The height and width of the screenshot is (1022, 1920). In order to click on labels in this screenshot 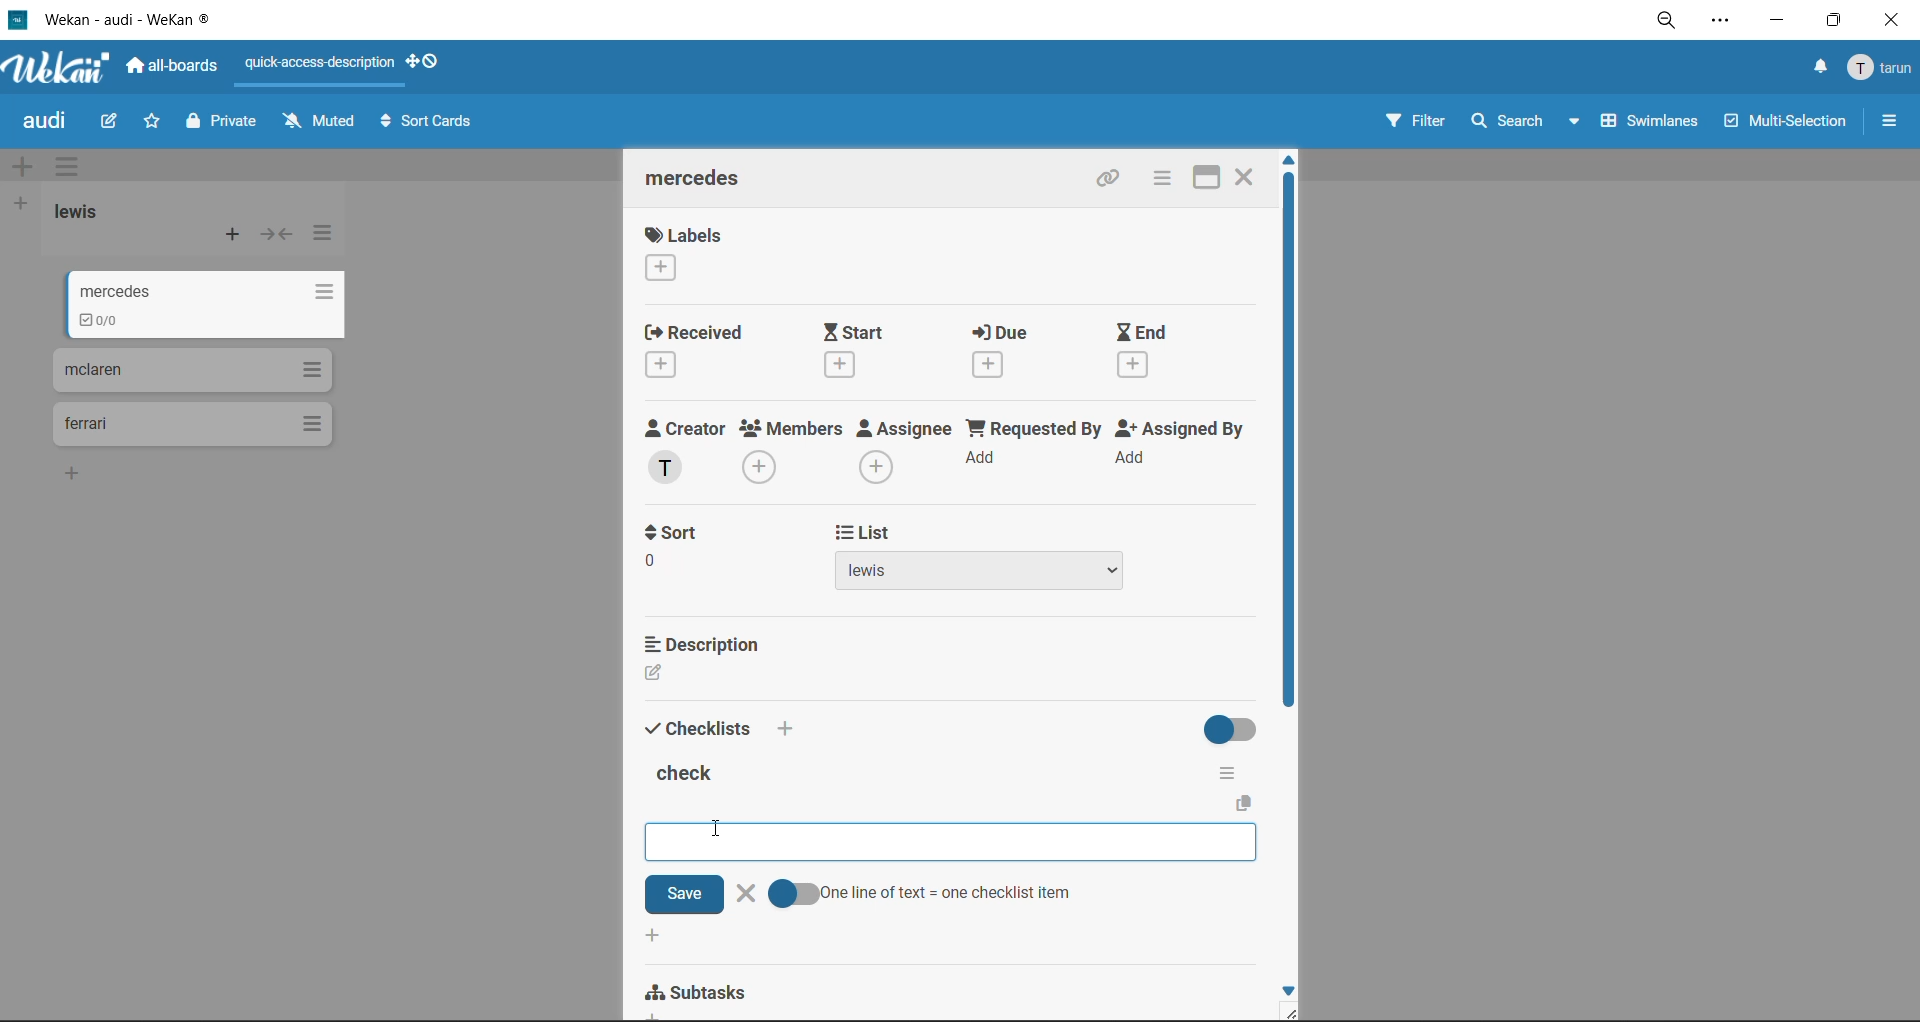, I will do `click(683, 257)`.